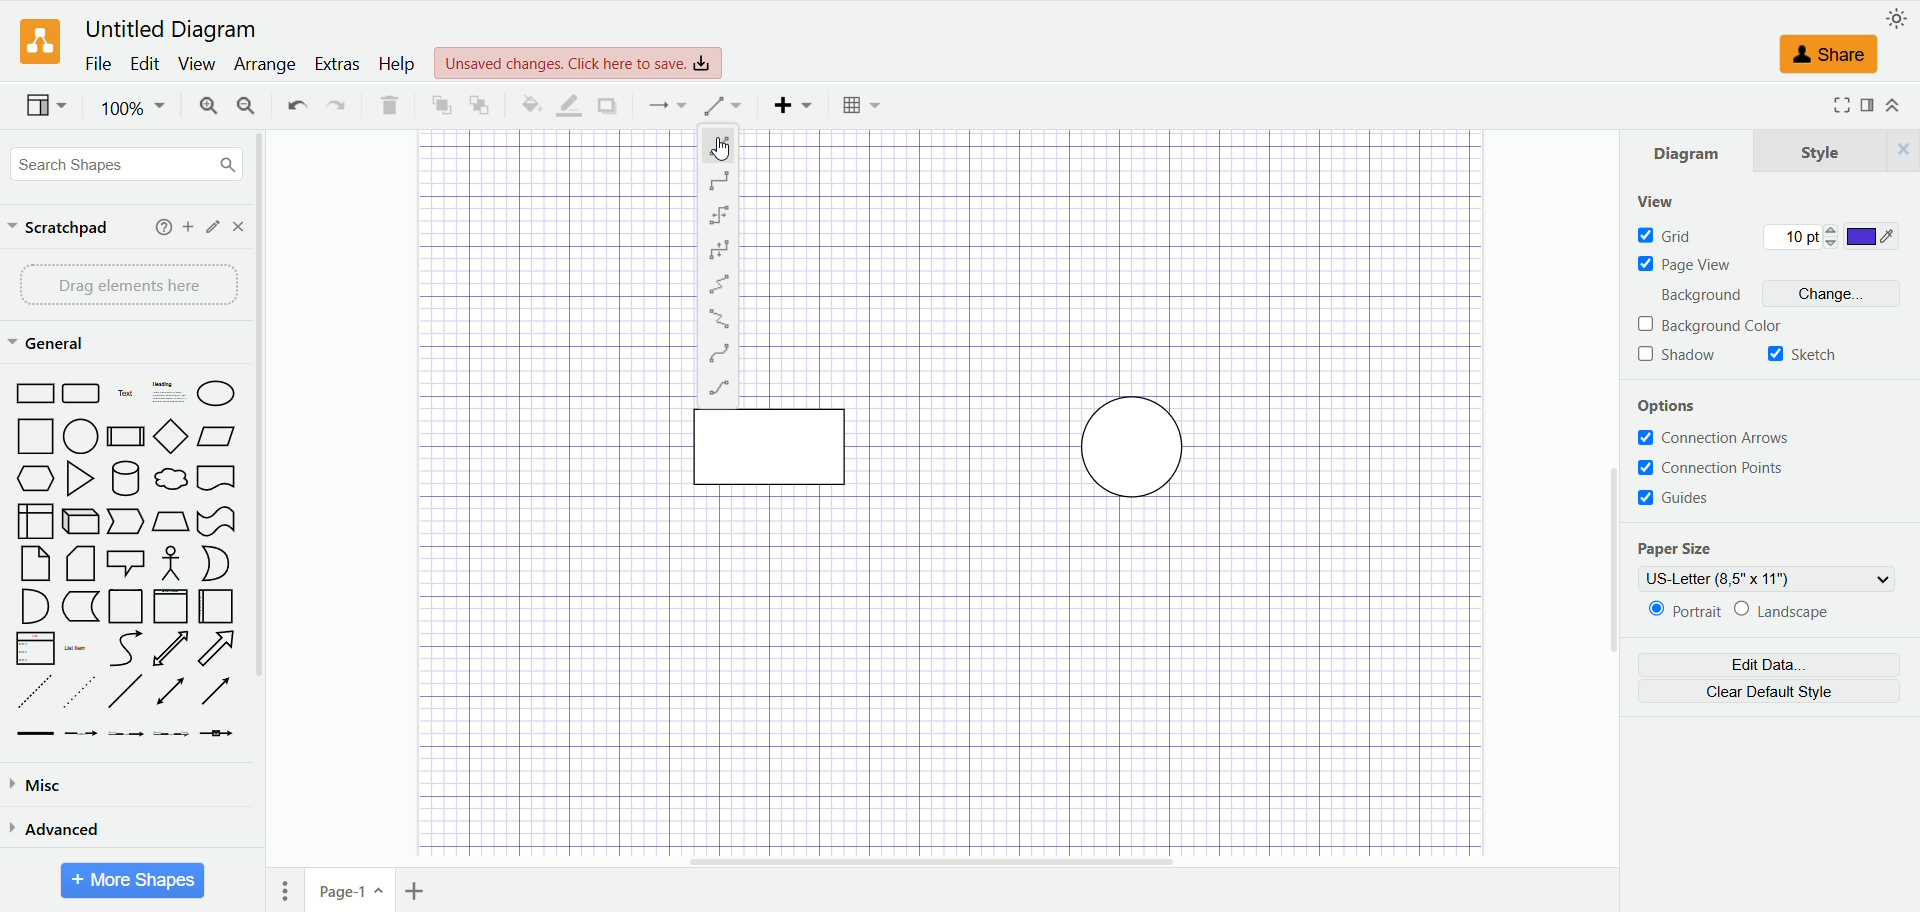  I want to click on search shapes, so click(123, 164).